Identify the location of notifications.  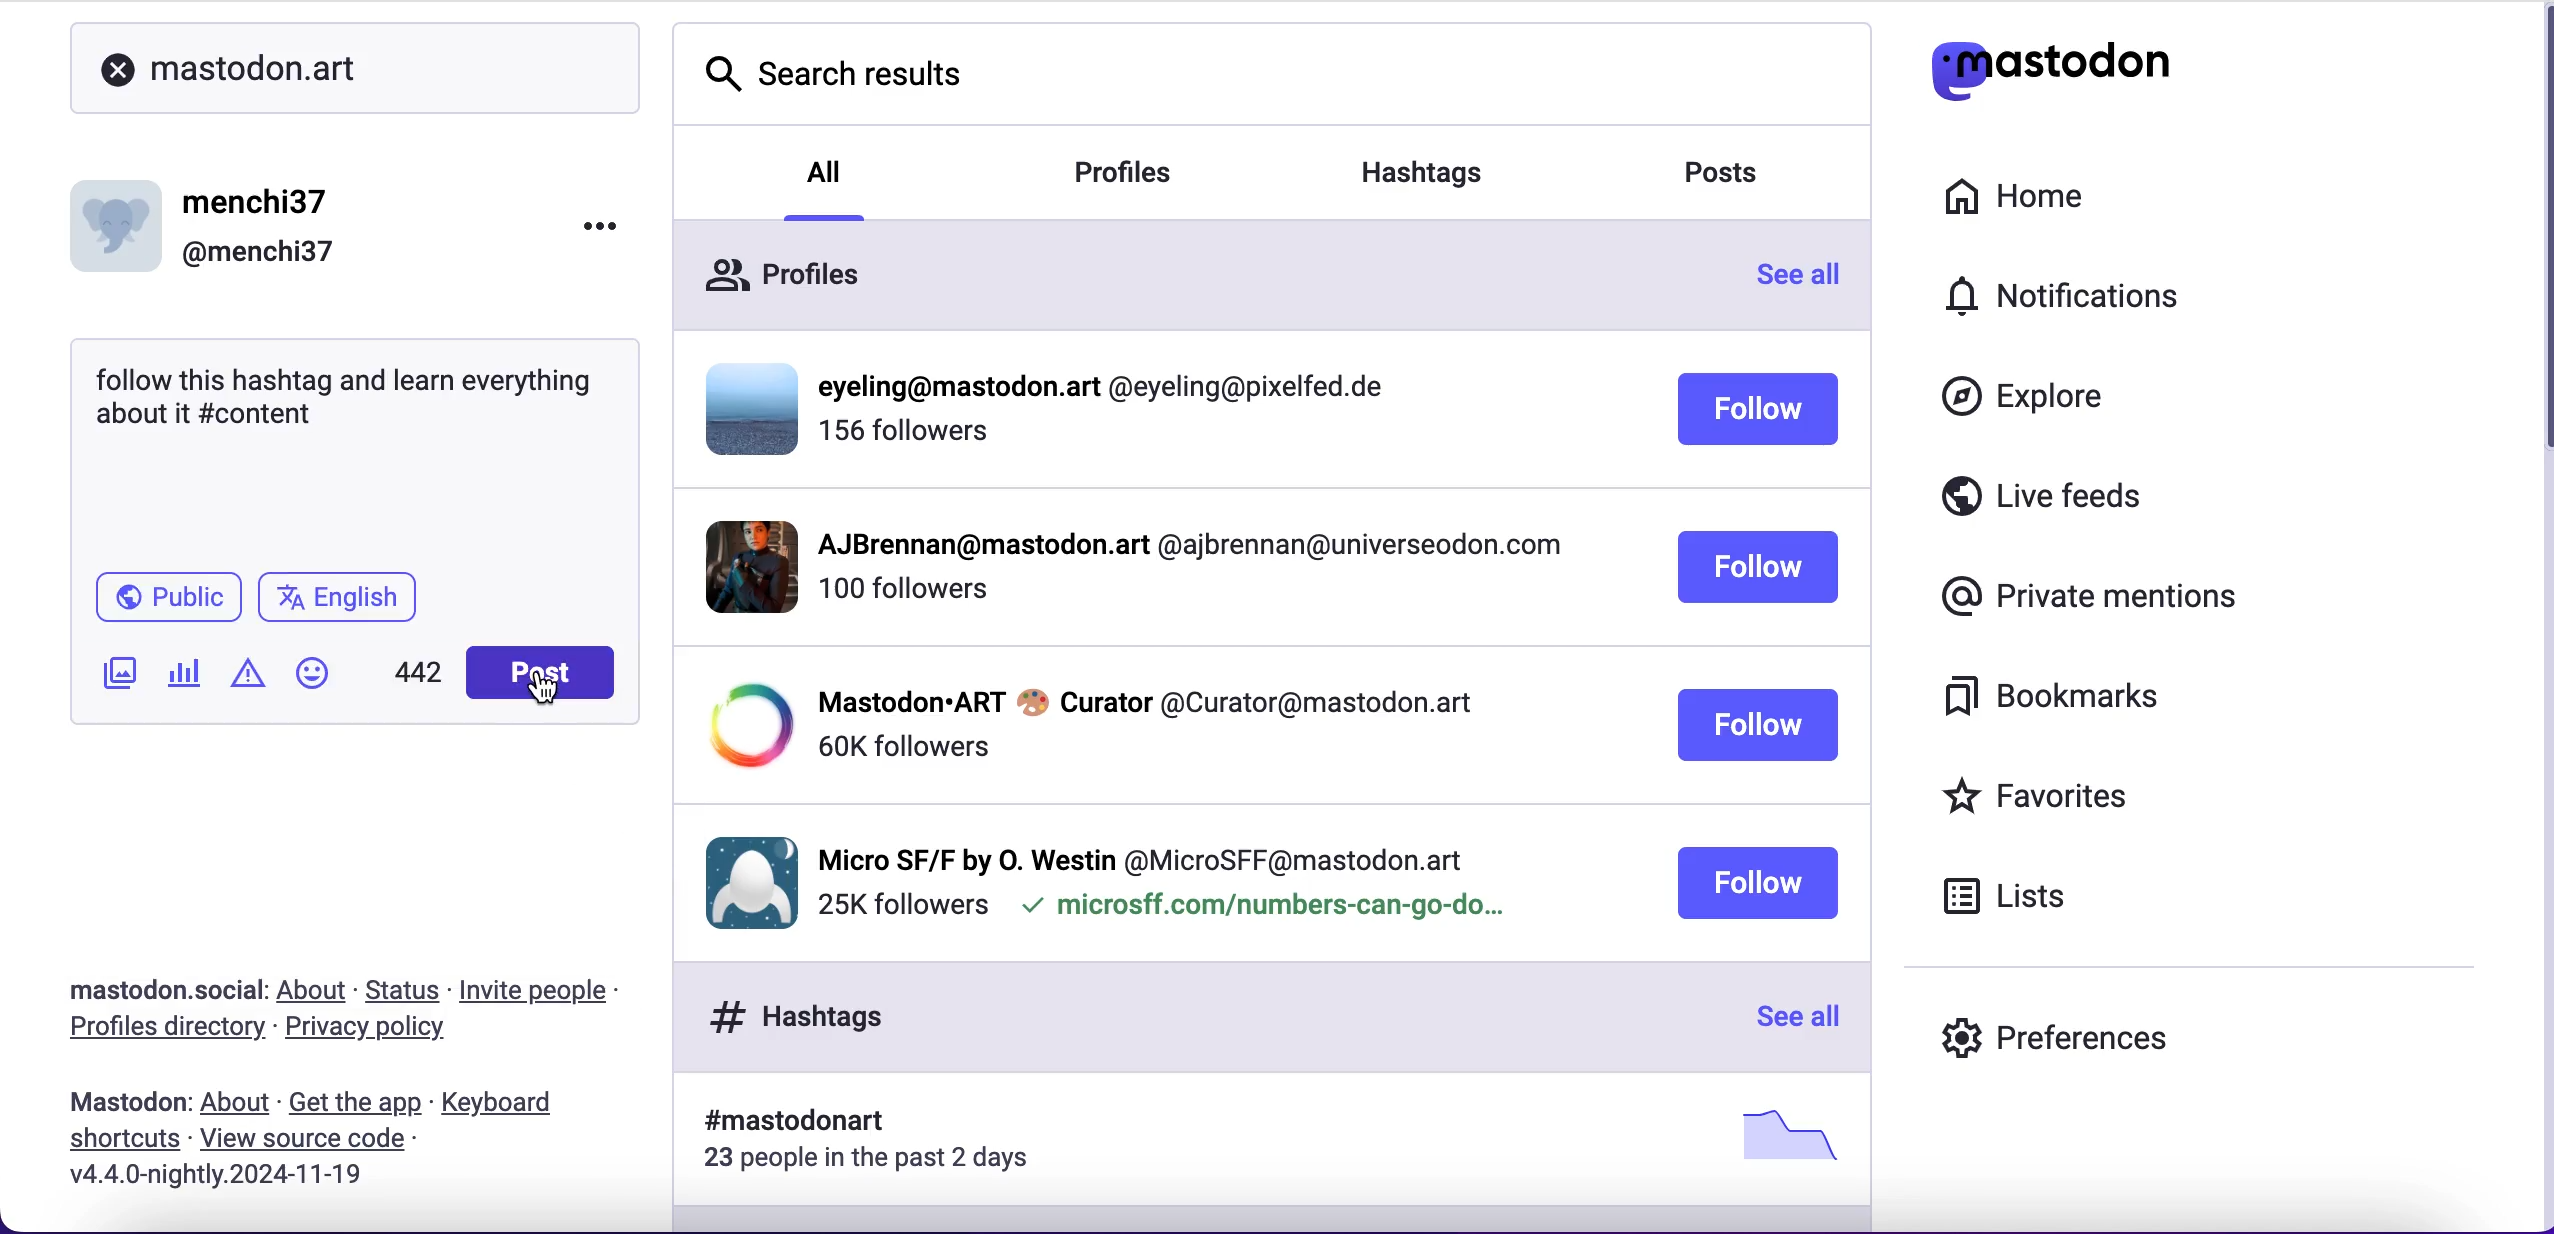
(2107, 302).